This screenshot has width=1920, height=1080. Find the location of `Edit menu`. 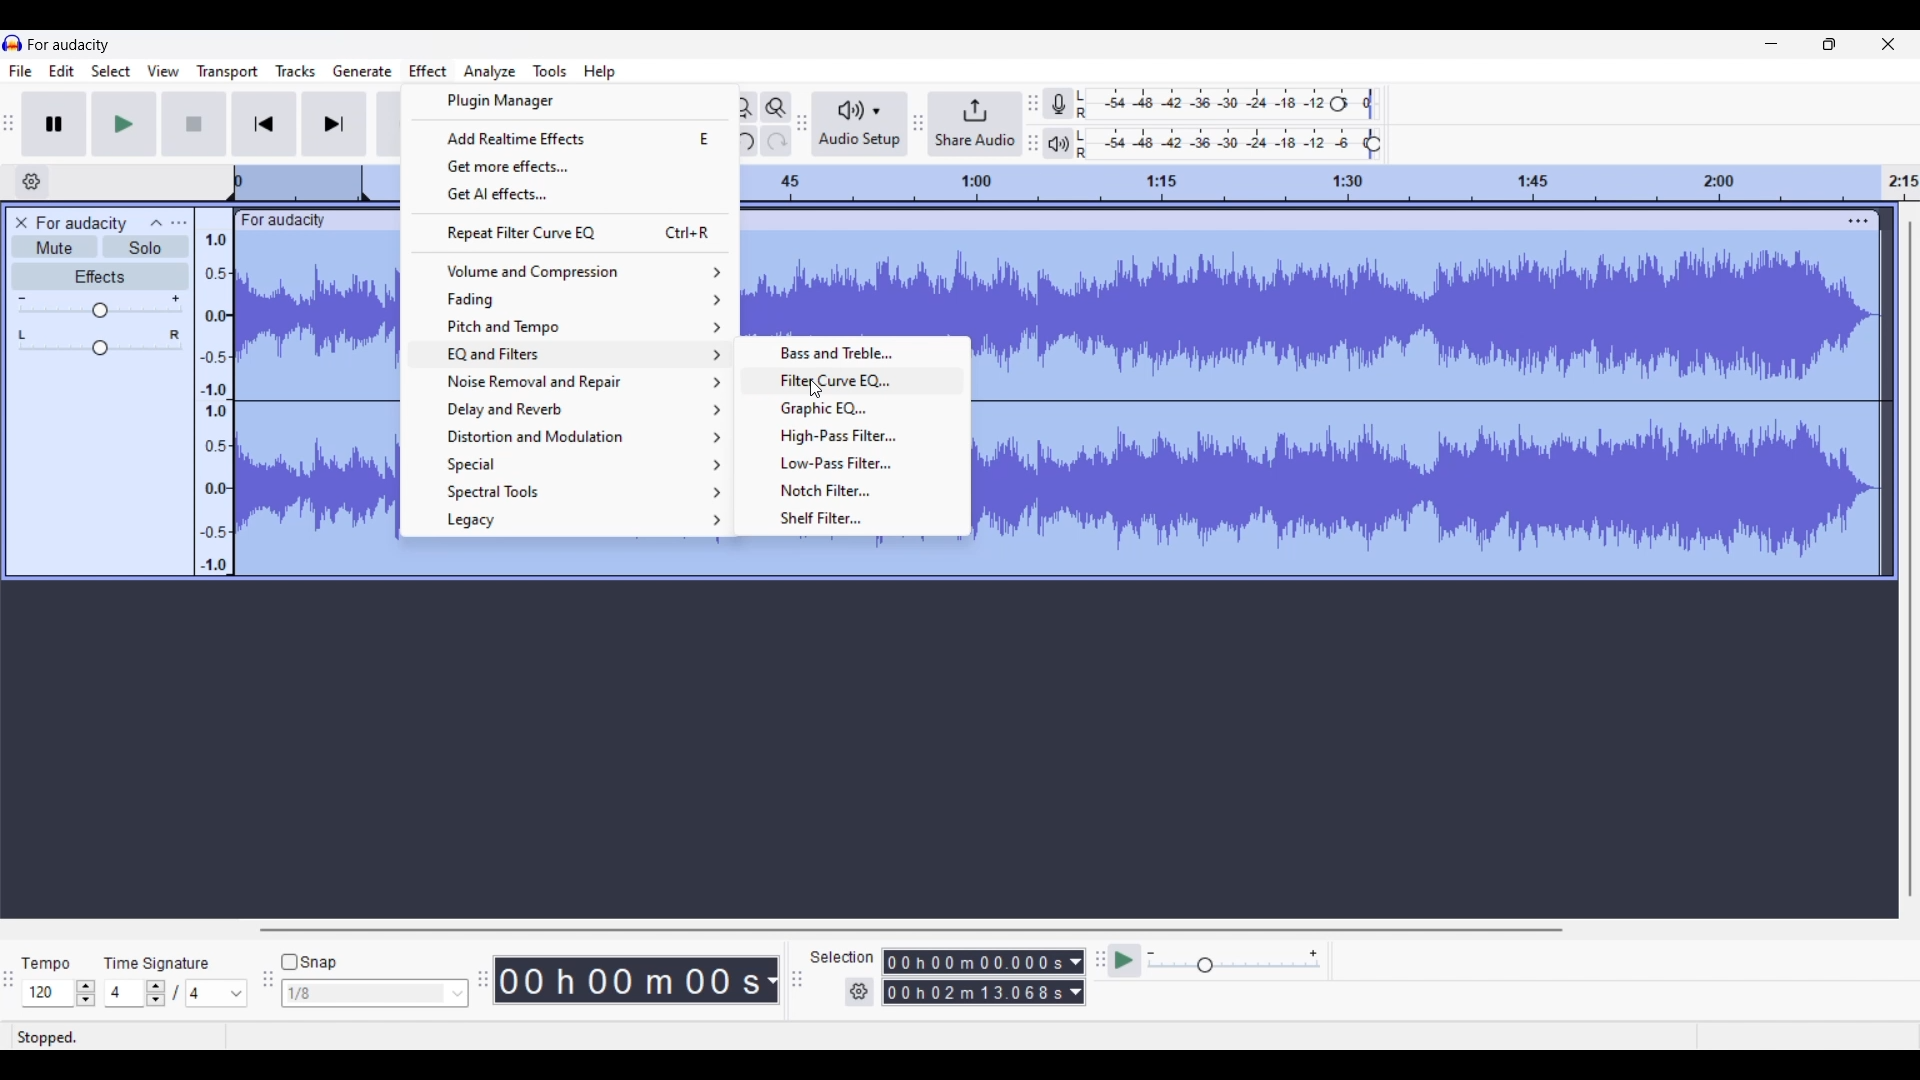

Edit menu is located at coordinates (62, 72).